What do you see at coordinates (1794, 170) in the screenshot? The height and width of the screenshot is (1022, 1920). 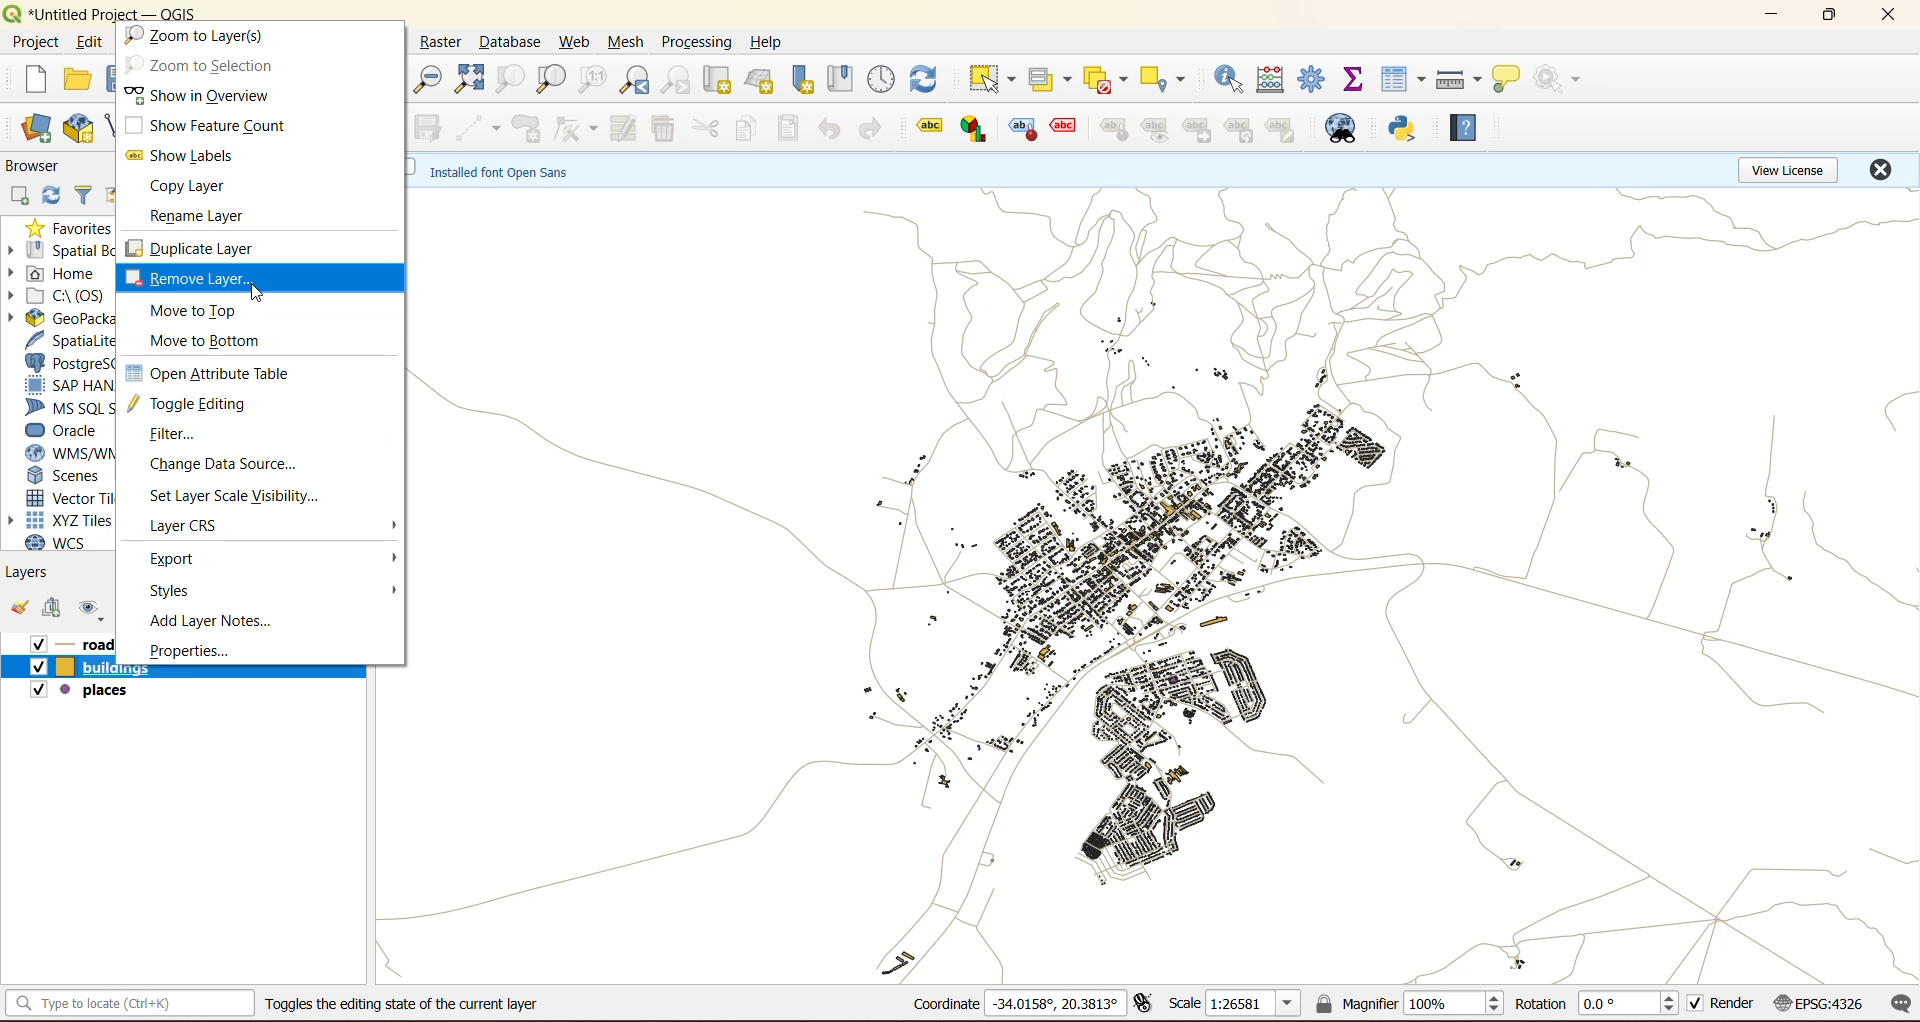 I see `view license` at bounding box center [1794, 170].